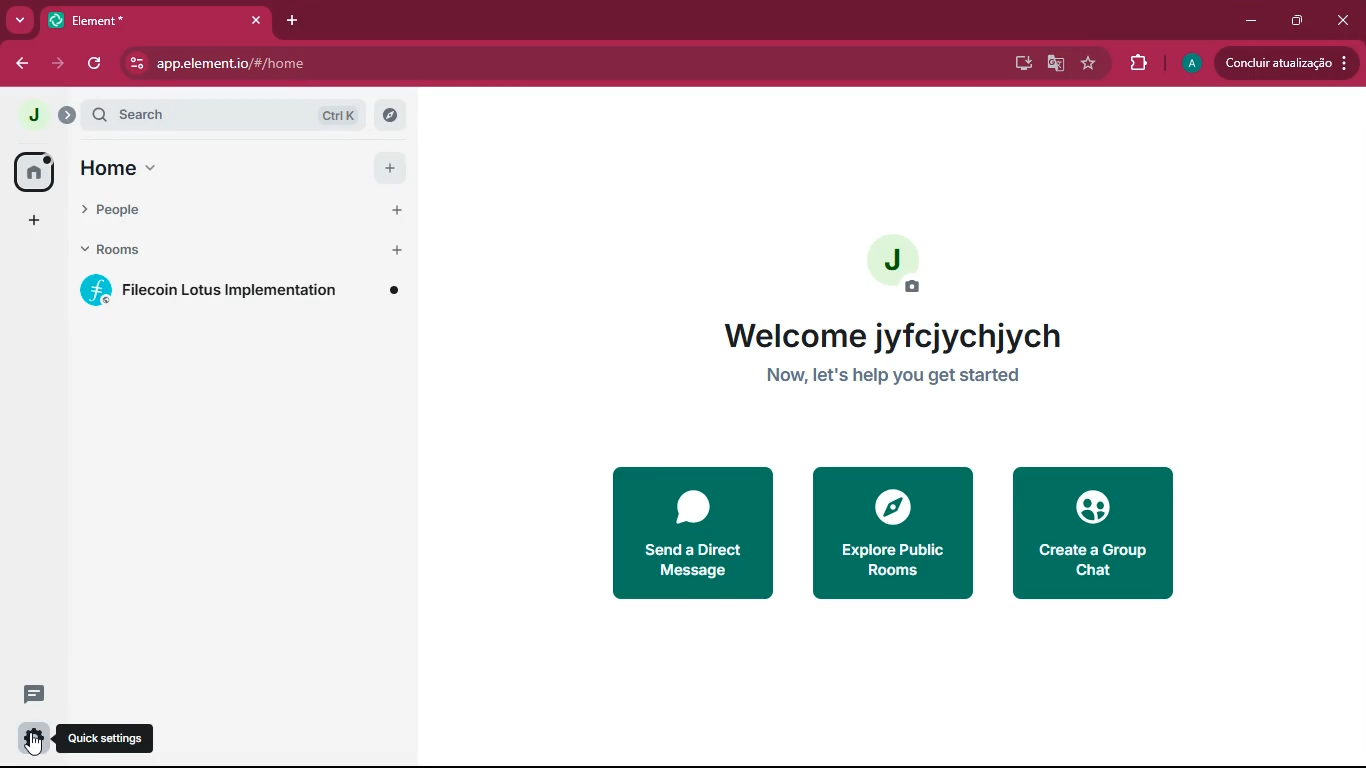 The height and width of the screenshot is (768, 1366). I want to click on desktop, so click(1020, 63).